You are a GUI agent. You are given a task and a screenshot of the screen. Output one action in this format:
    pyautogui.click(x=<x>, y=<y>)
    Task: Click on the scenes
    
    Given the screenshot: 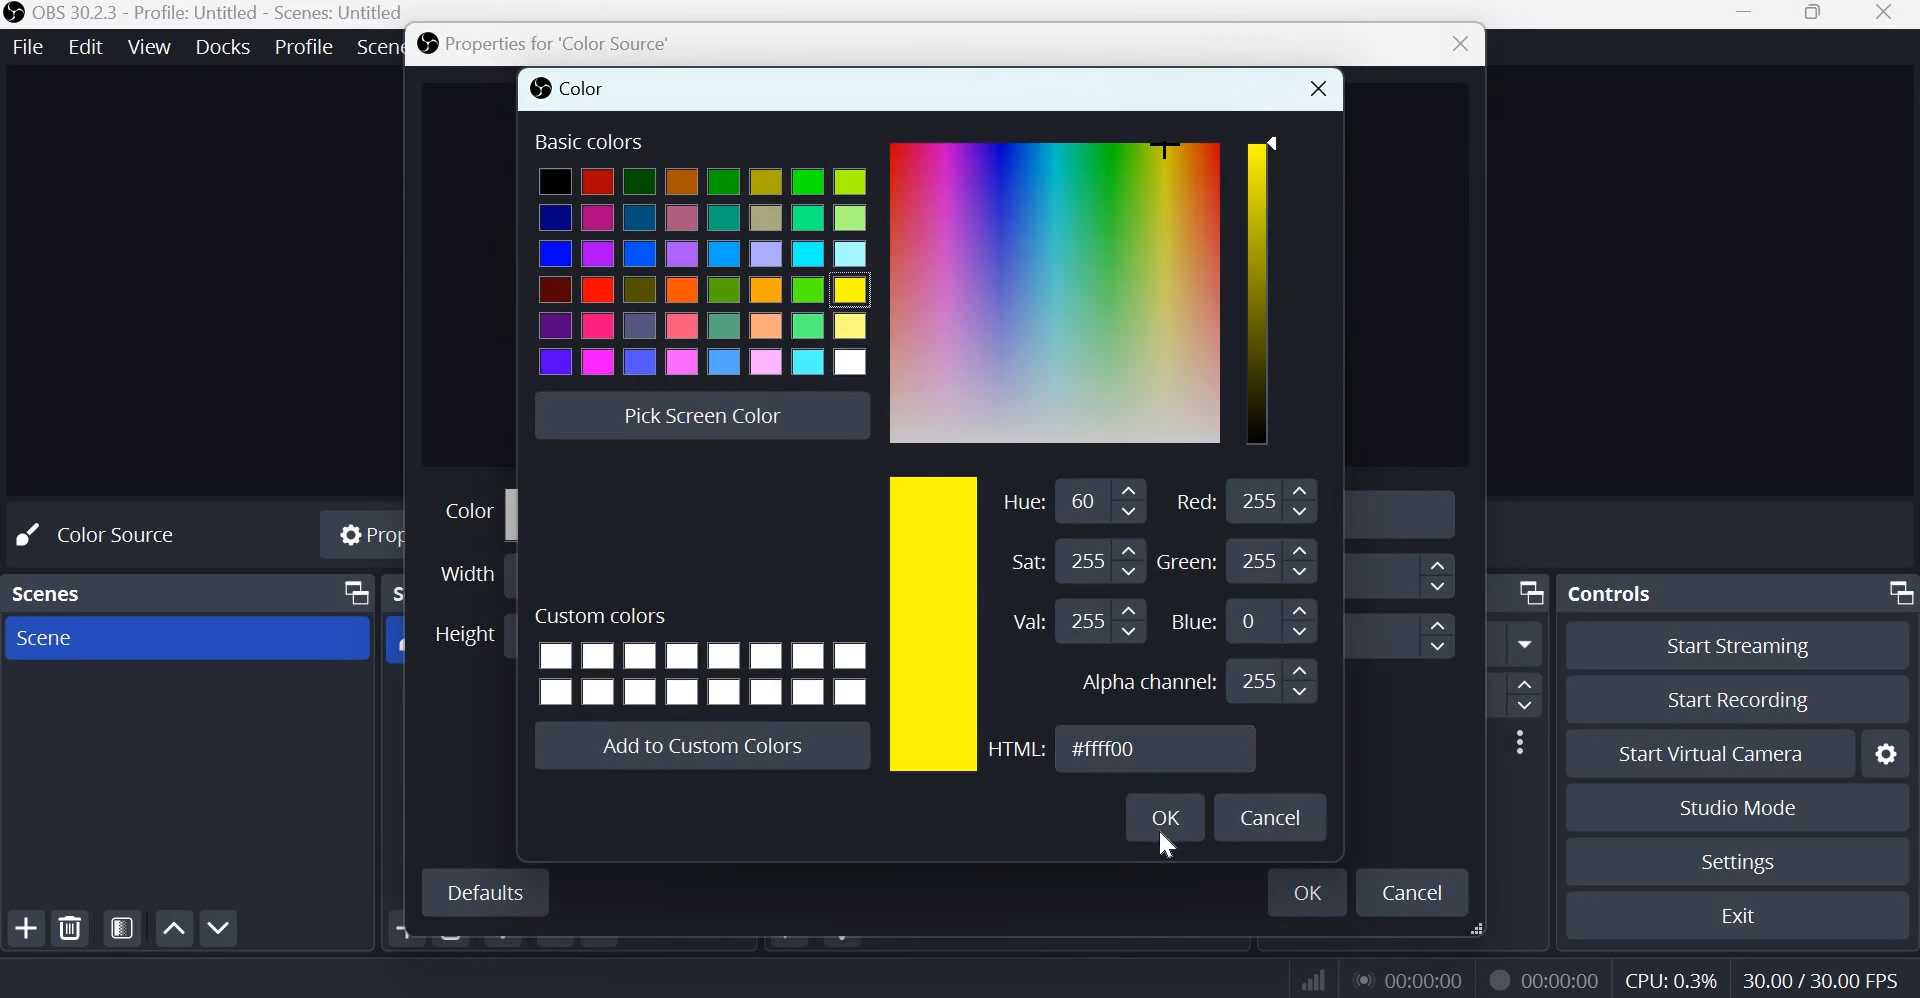 What is the action you would take?
    pyautogui.click(x=51, y=590)
    